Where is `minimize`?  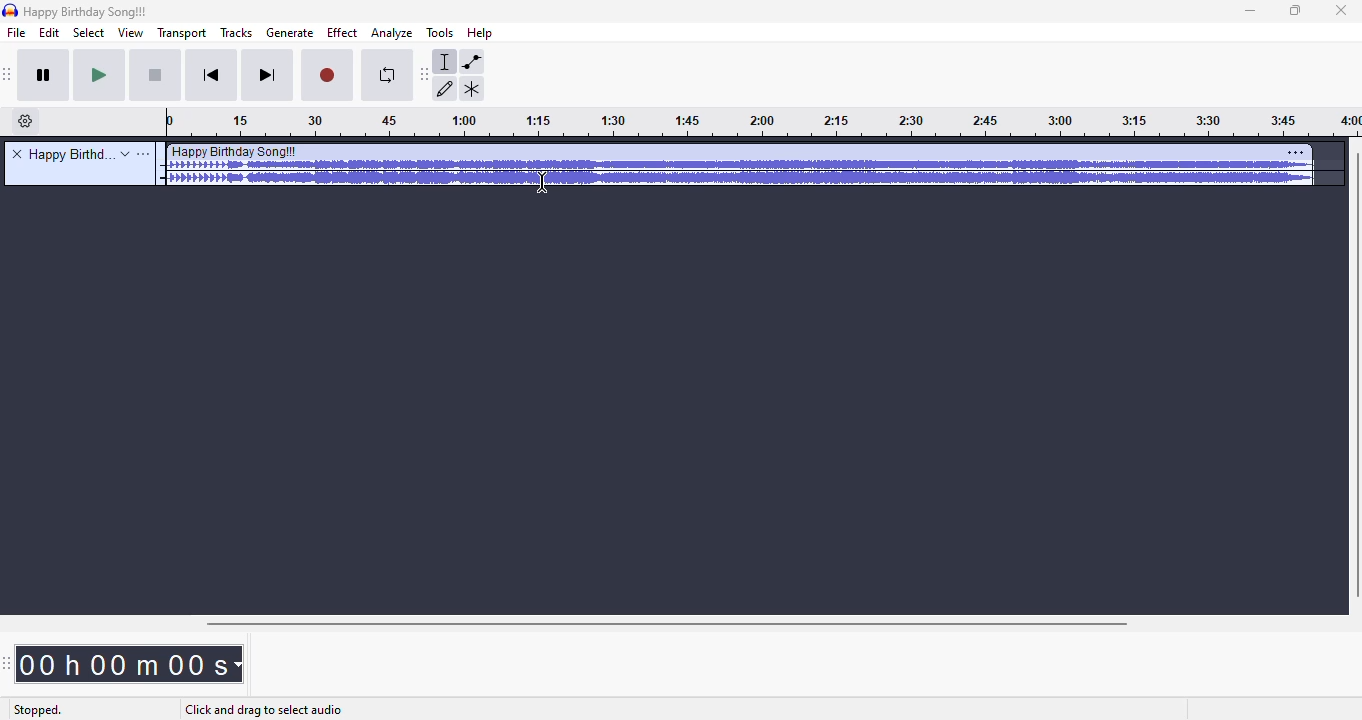 minimize is located at coordinates (1251, 12).